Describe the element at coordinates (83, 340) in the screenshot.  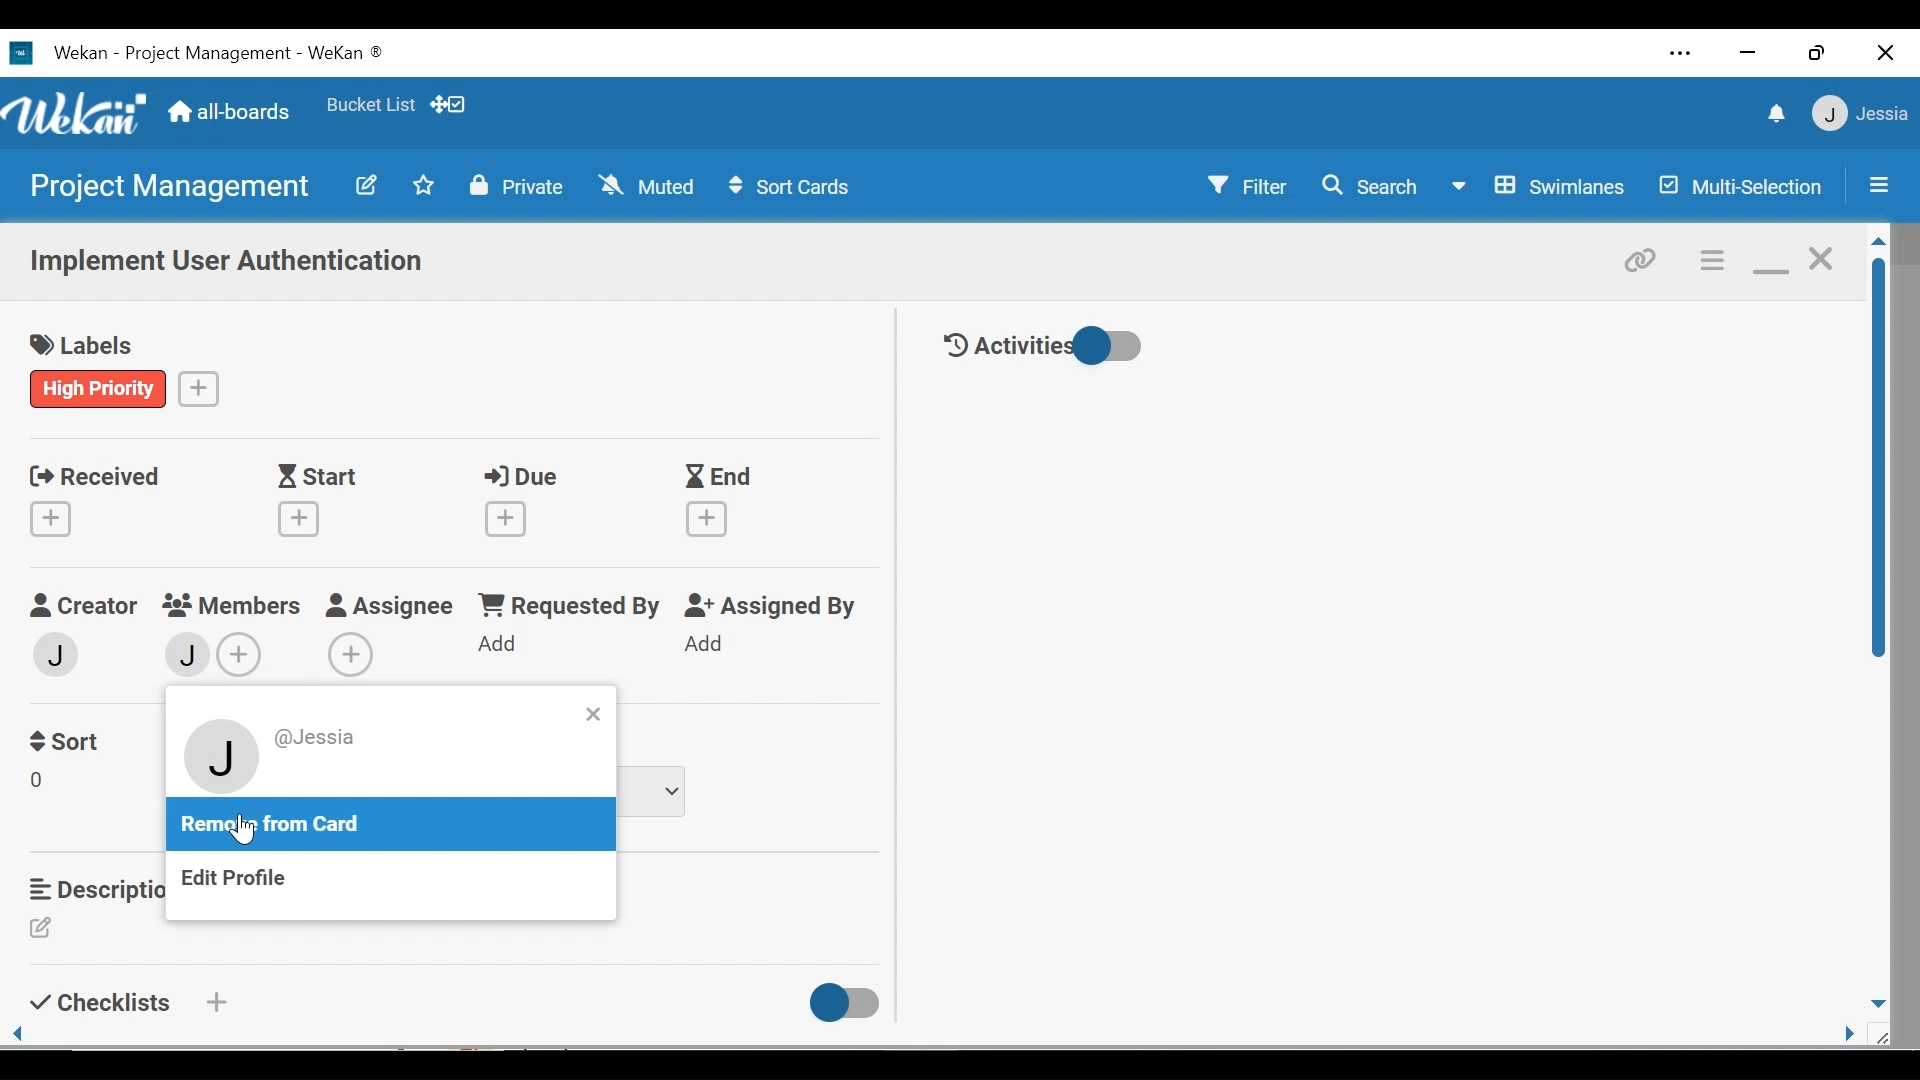
I see `Labels` at that location.